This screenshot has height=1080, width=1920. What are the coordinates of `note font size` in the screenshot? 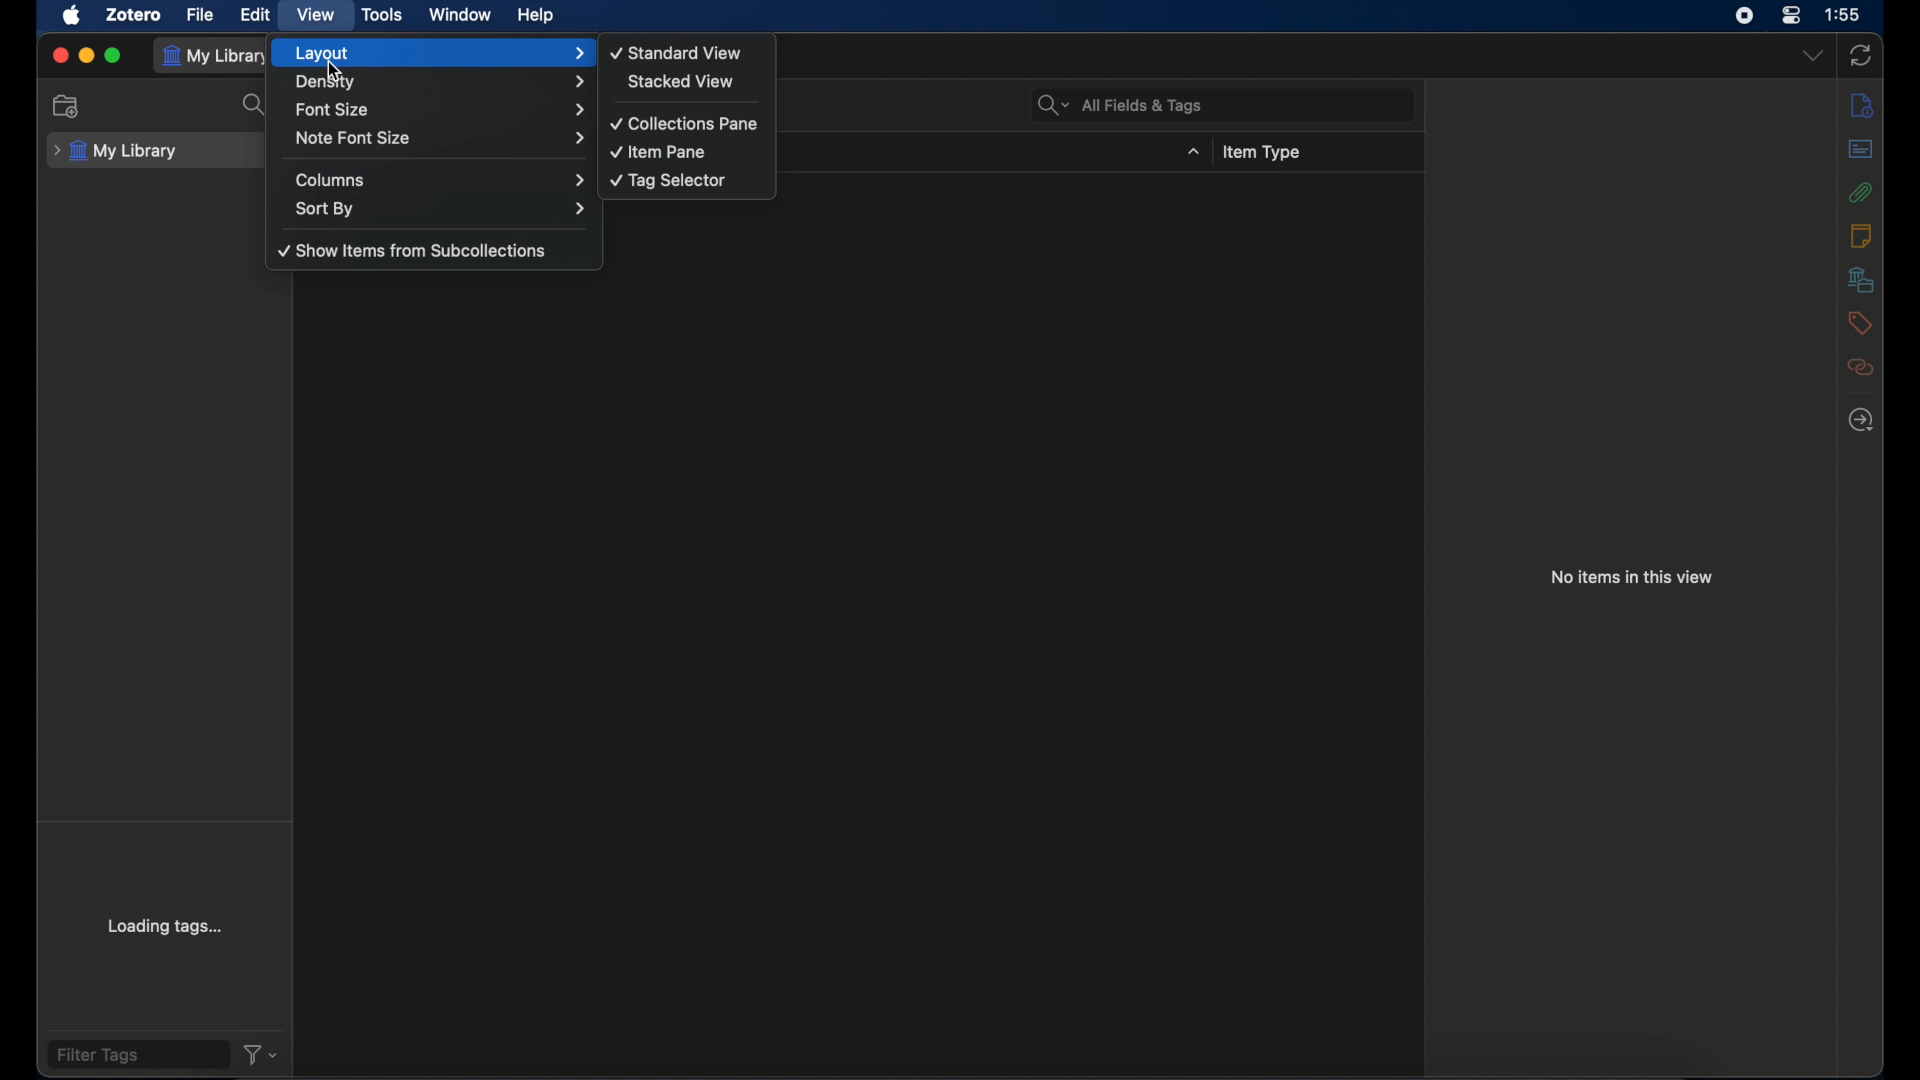 It's located at (440, 138).